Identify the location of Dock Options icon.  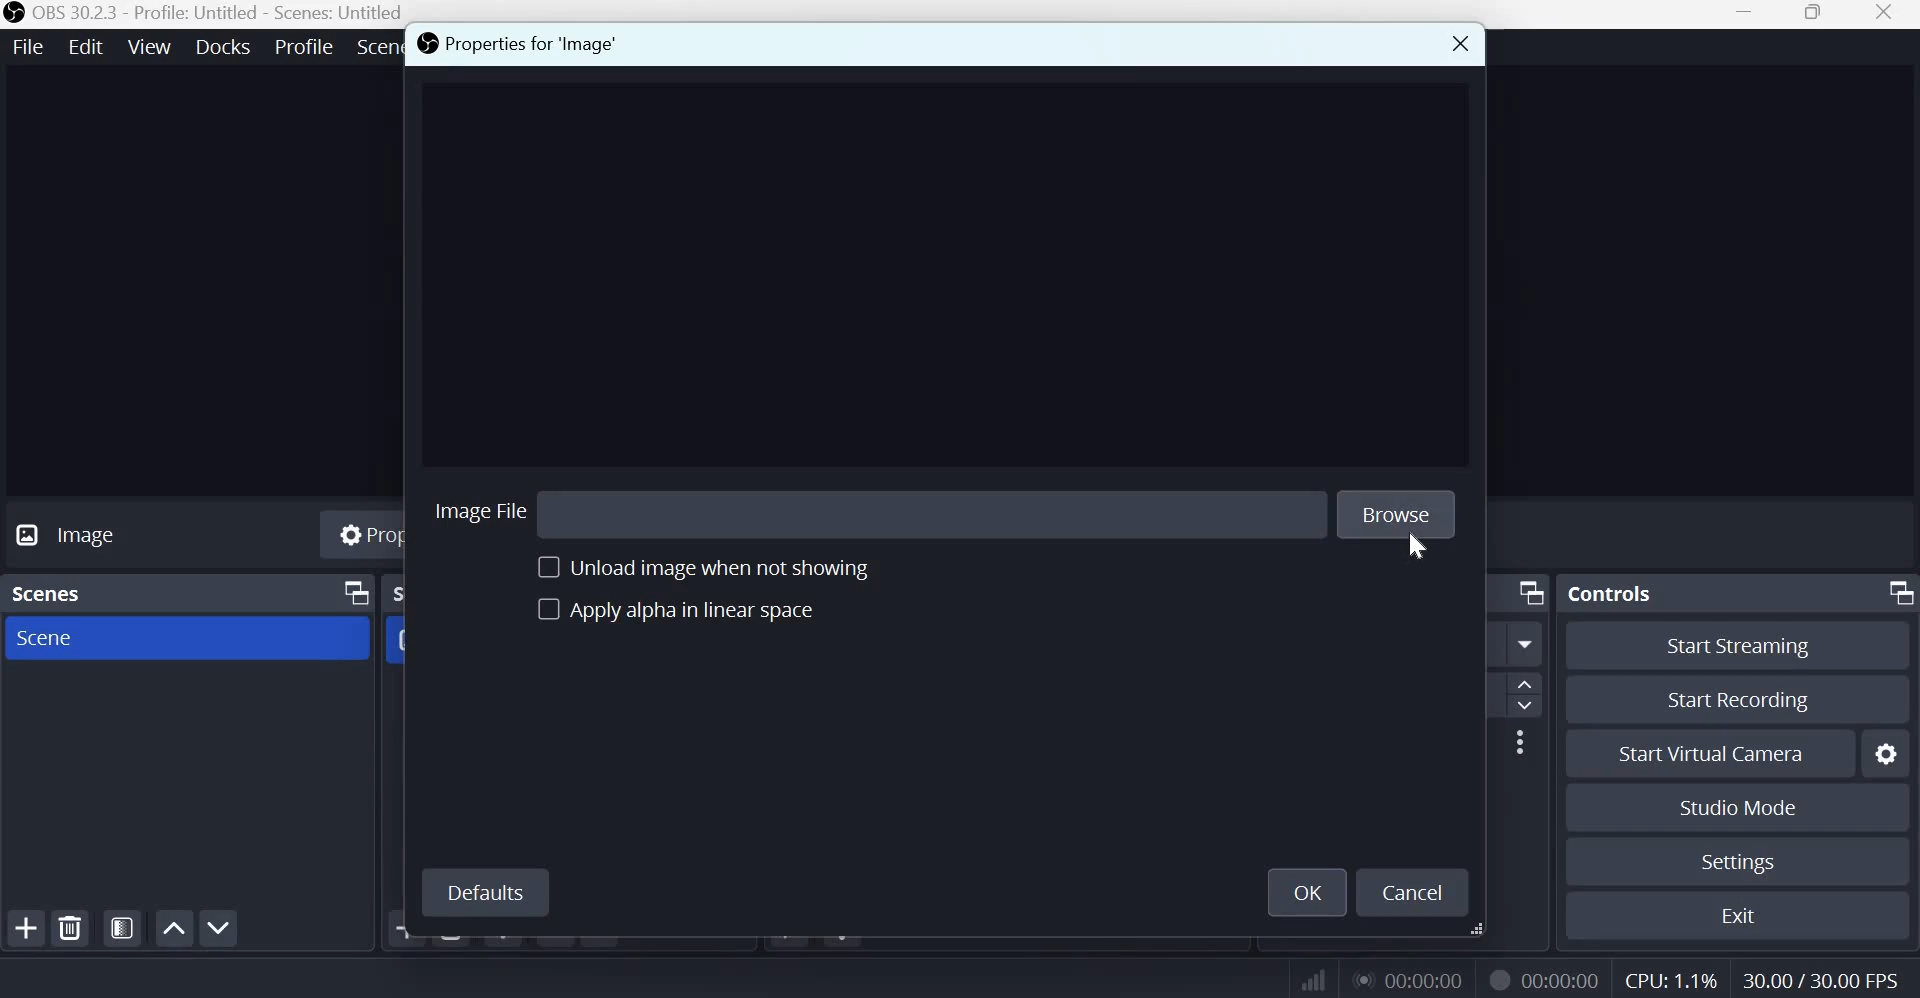
(351, 593).